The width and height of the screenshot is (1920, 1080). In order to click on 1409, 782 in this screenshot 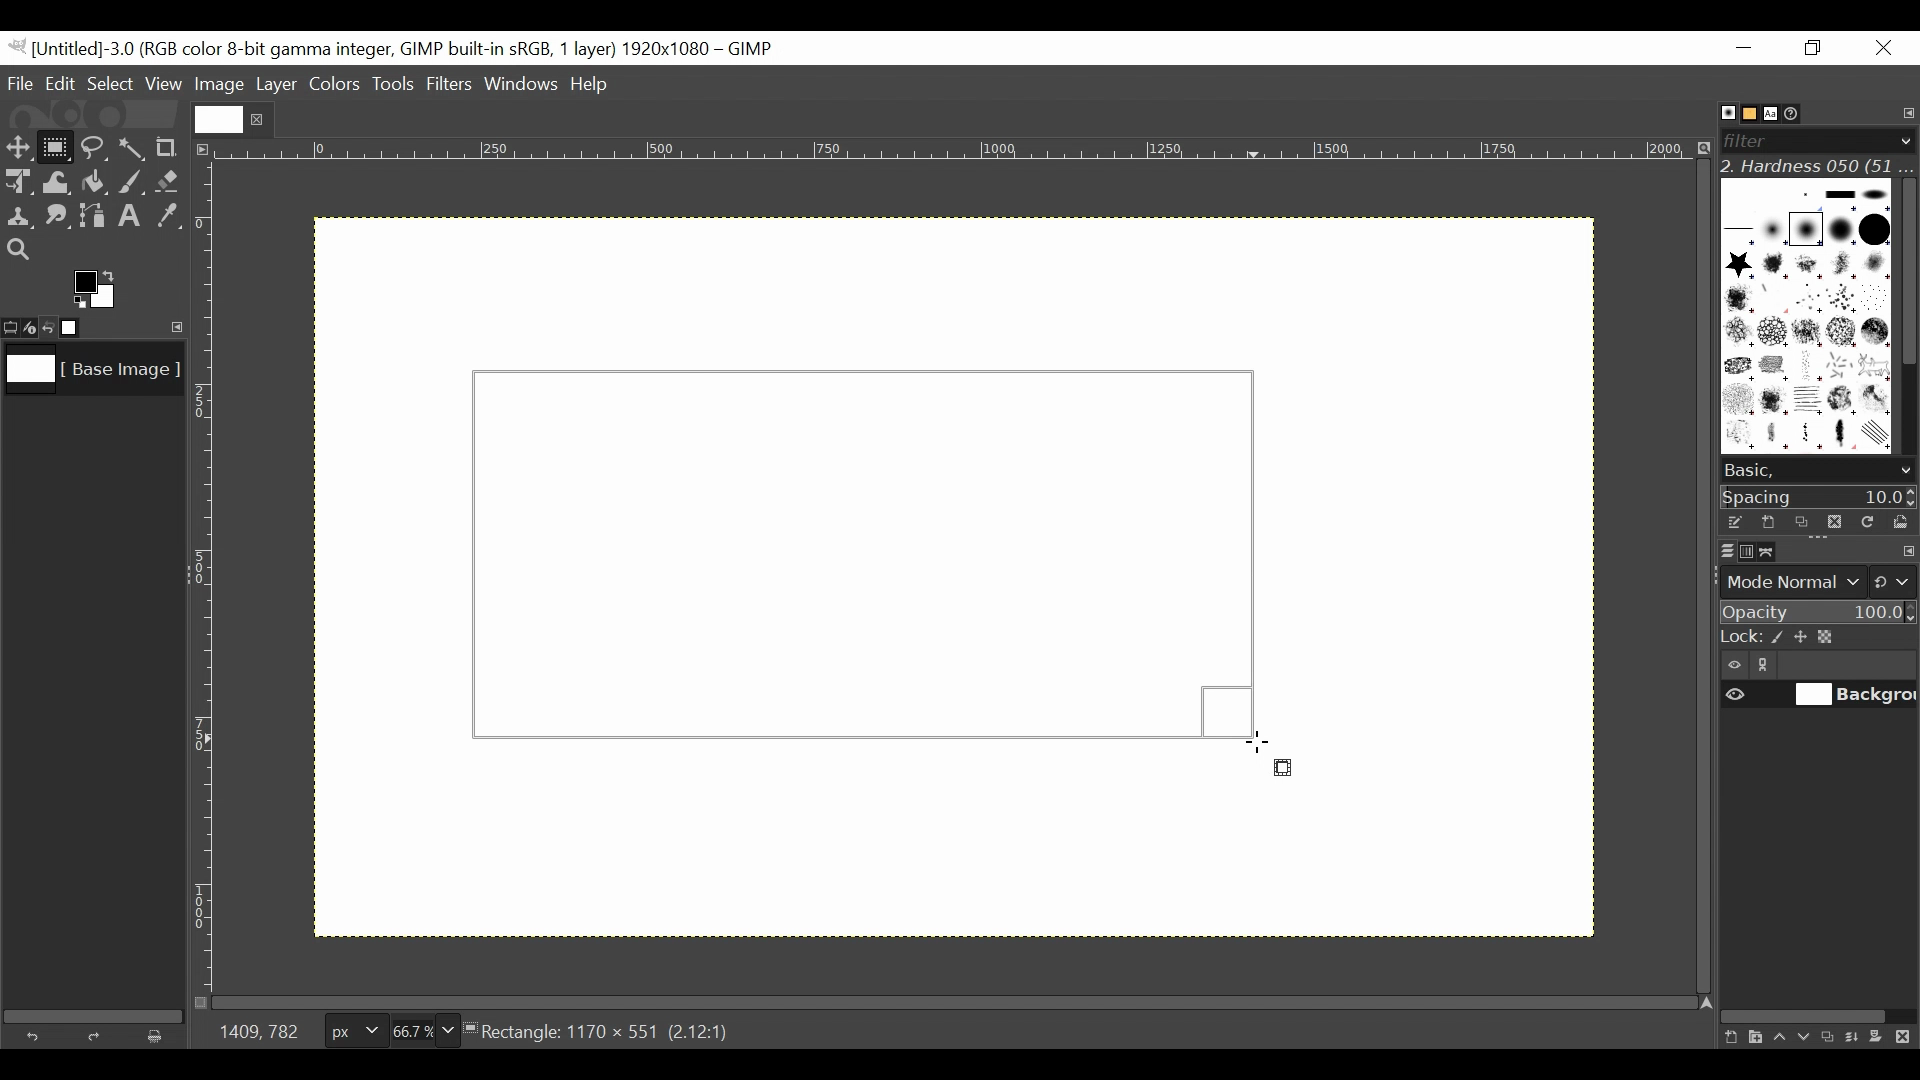, I will do `click(254, 1032)`.